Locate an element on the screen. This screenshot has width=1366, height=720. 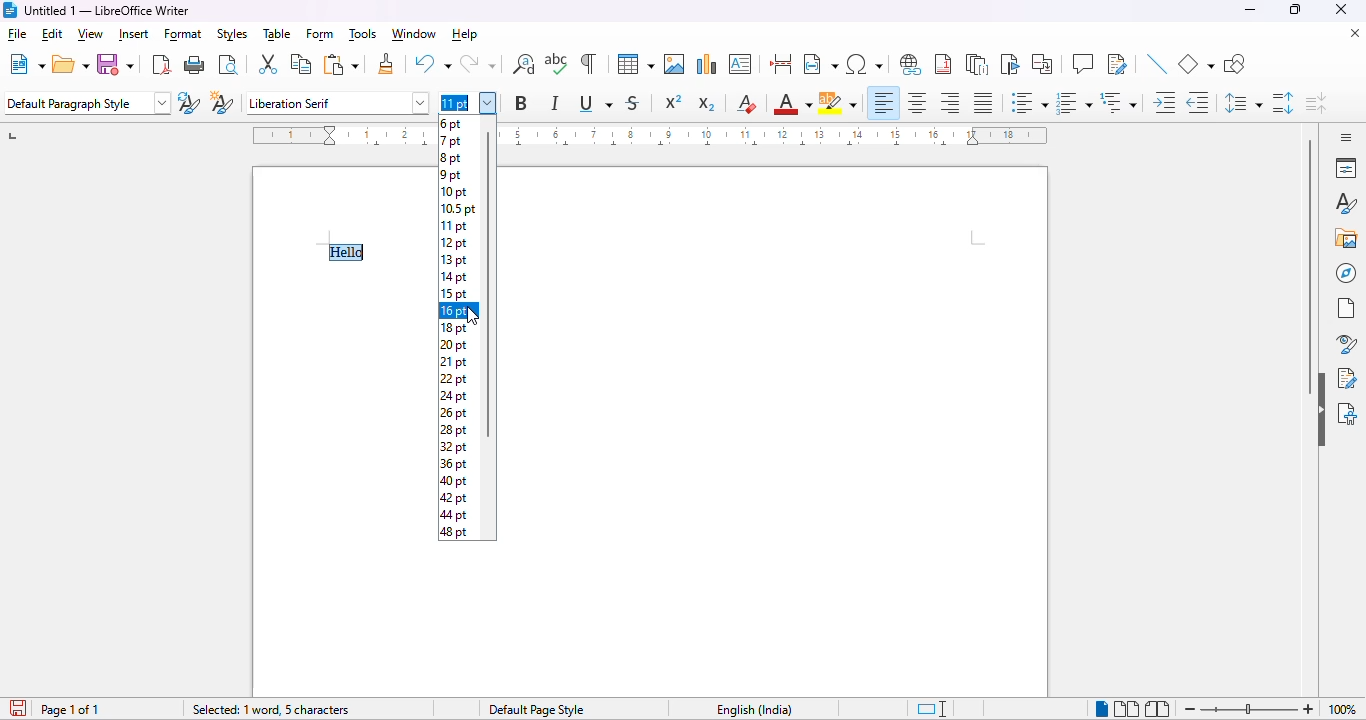
copy is located at coordinates (301, 64).